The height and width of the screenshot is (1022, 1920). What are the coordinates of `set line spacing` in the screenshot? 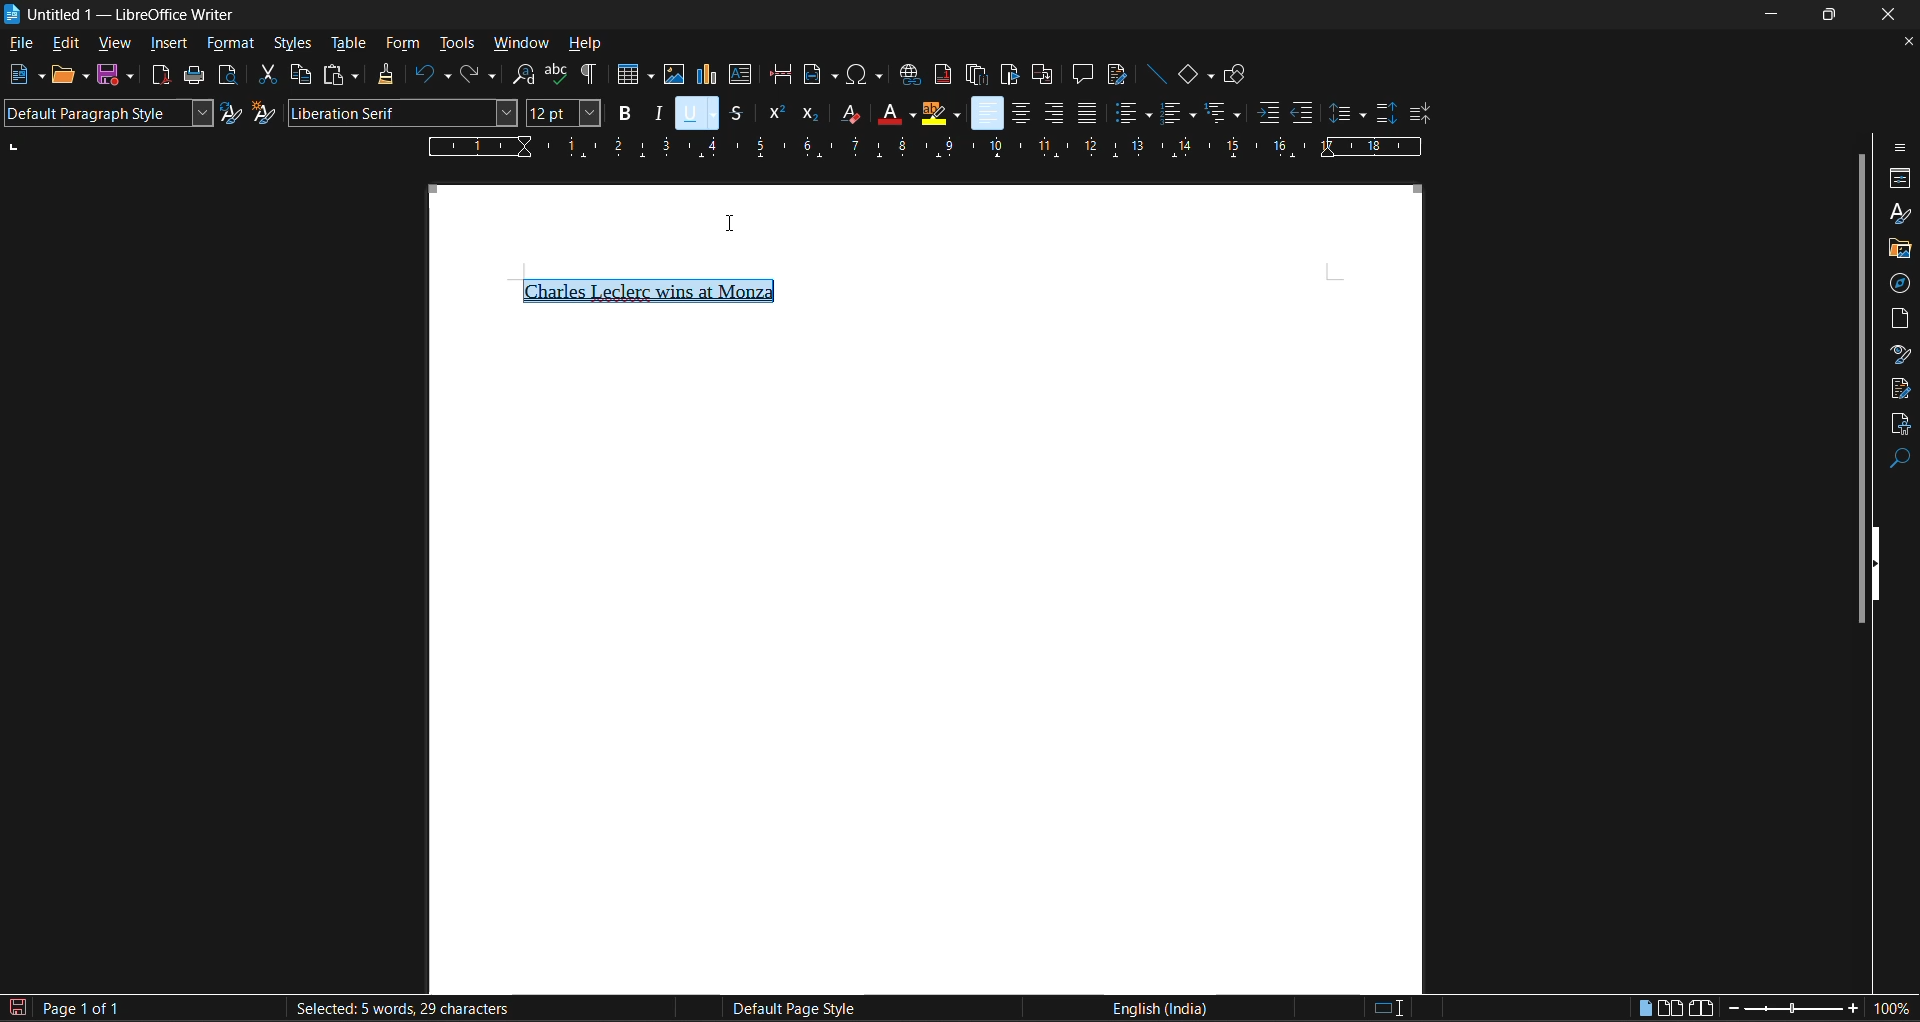 It's located at (1347, 115).